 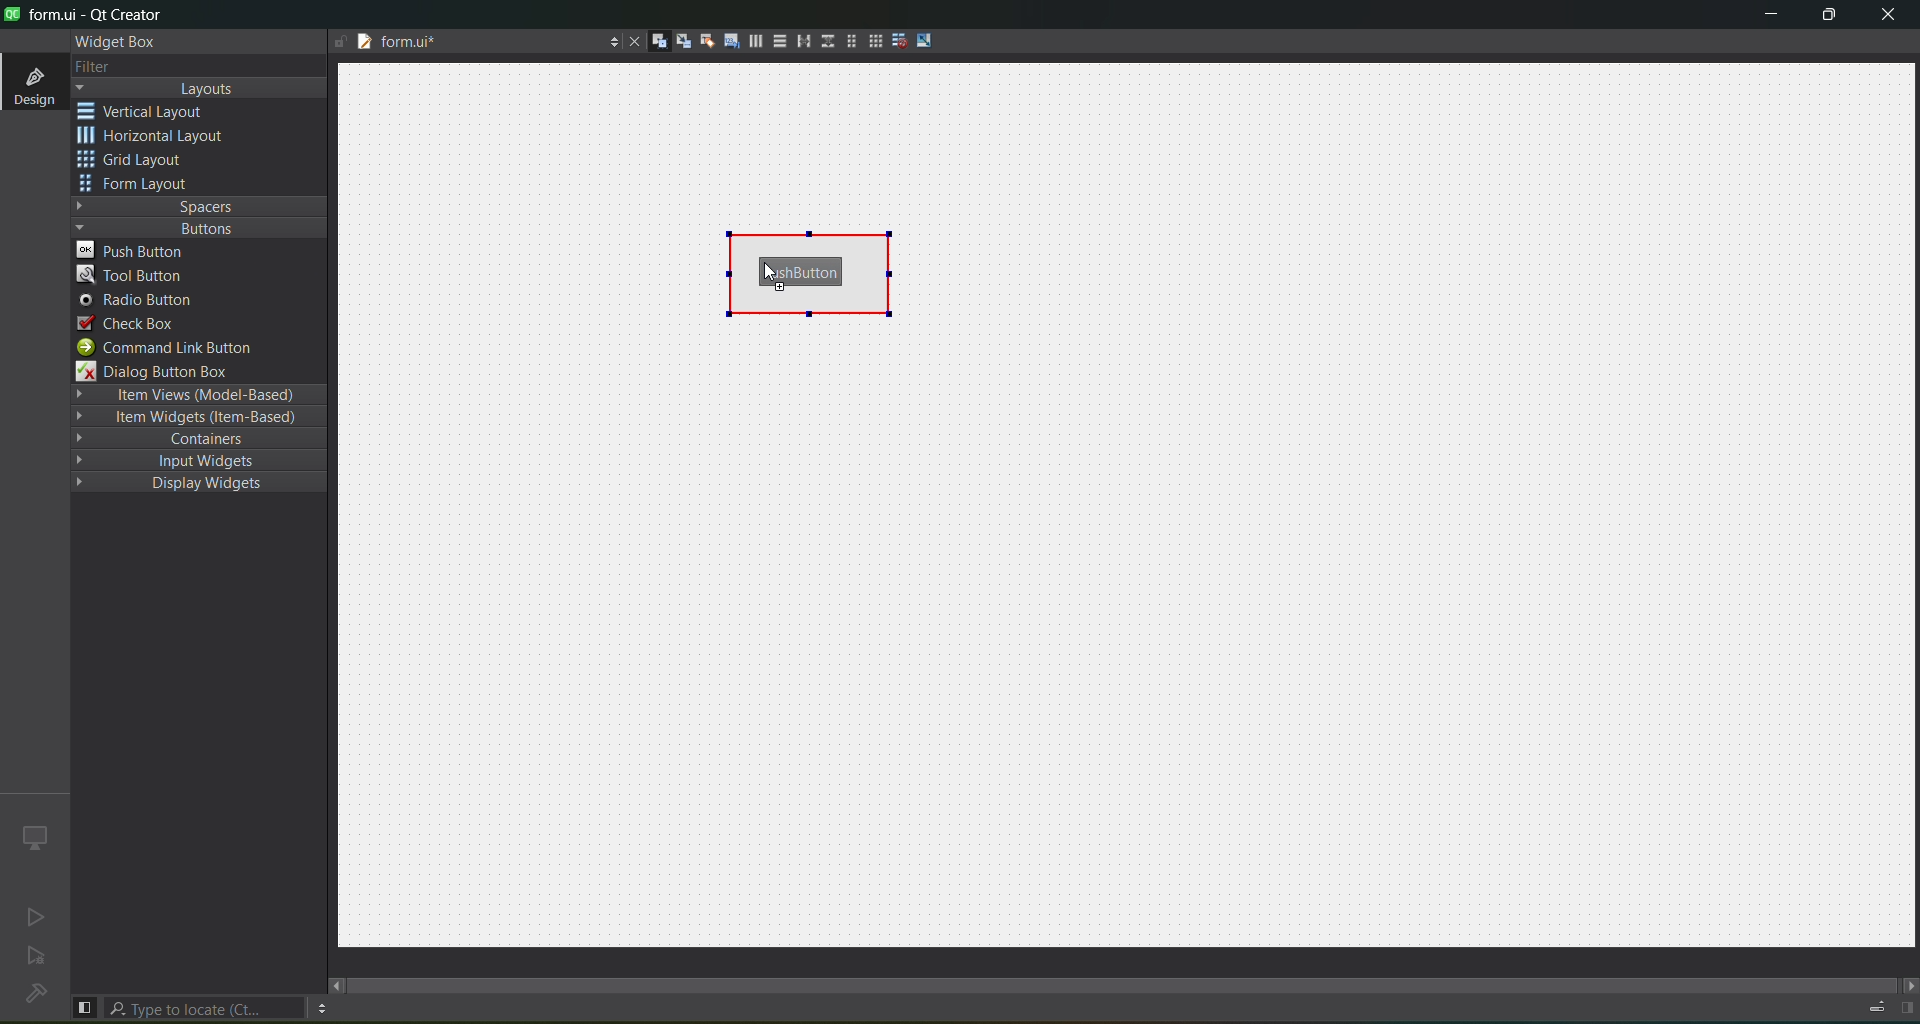 What do you see at coordinates (927, 40) in the screenshot?
I see `adjust size` at bounding box center [927, 40].